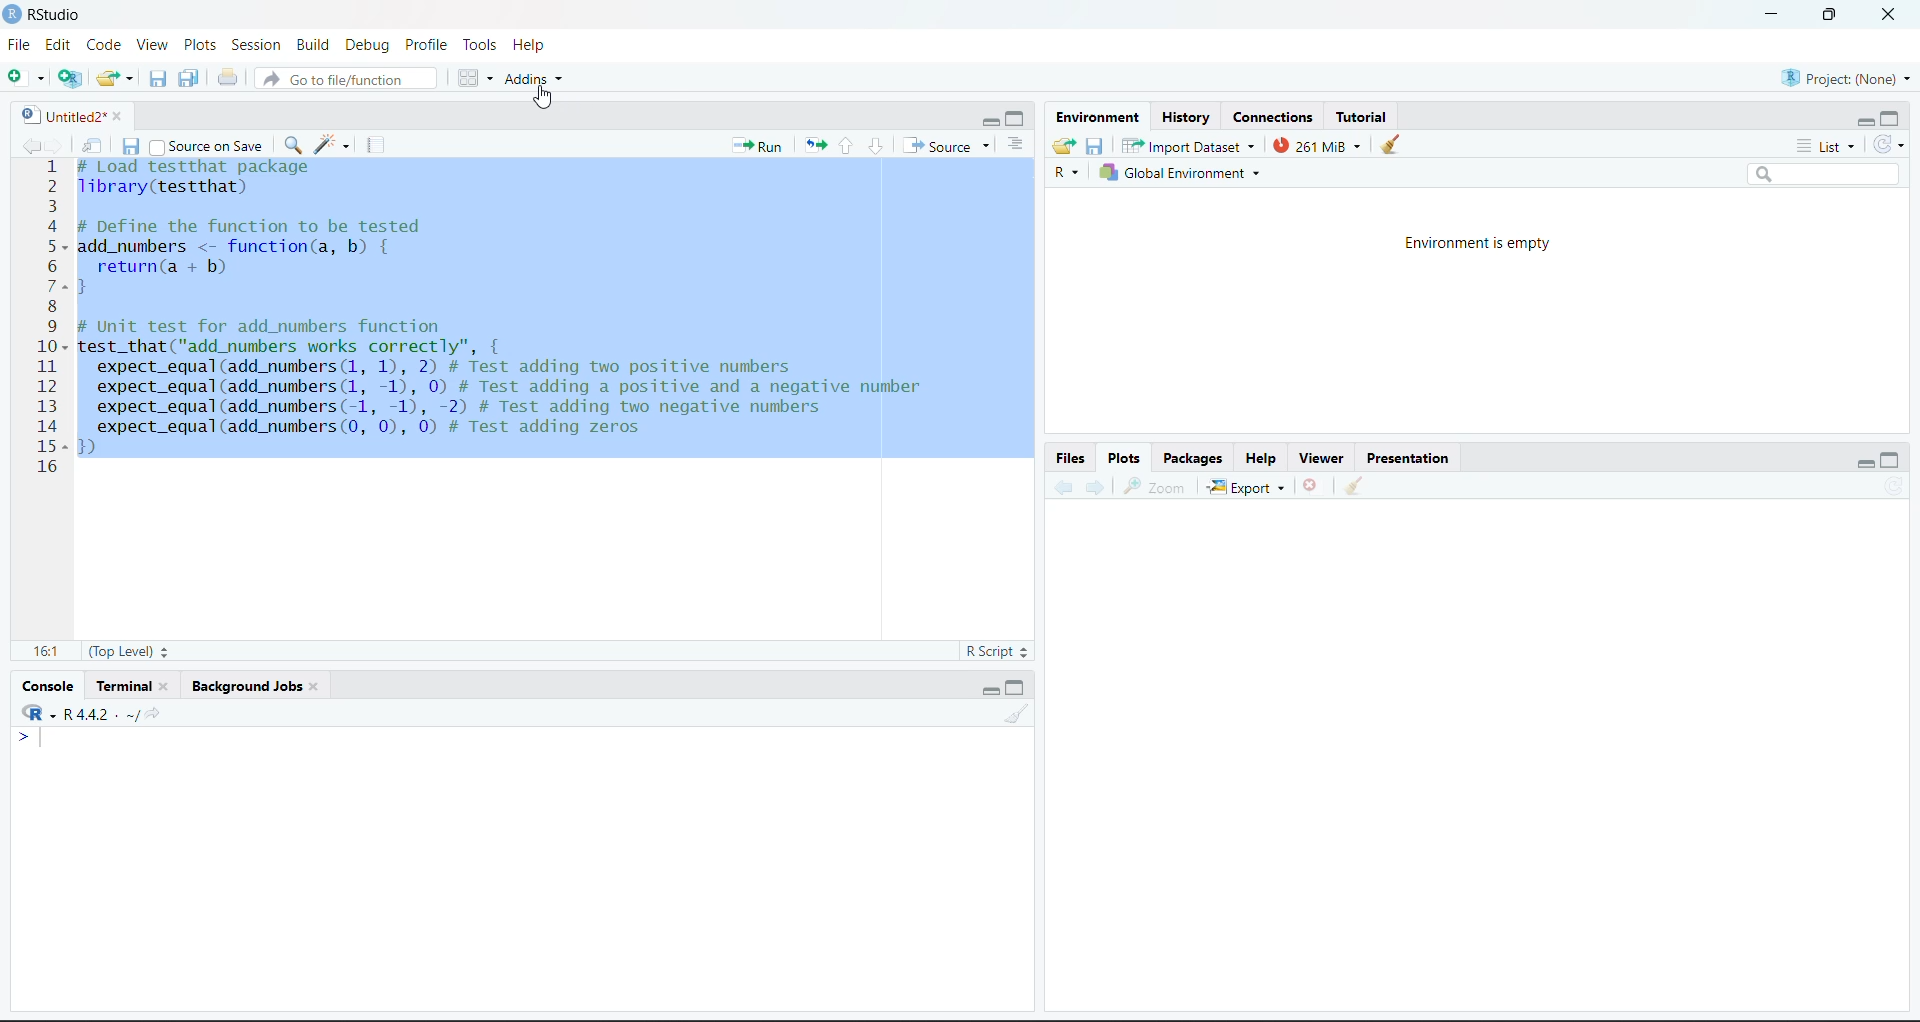 Image resolution: width=1920 pixels, height=1022 pixels. Describe the element at coordinates (1065, 145) in the screenshot. I see `Load workspace` at that location.